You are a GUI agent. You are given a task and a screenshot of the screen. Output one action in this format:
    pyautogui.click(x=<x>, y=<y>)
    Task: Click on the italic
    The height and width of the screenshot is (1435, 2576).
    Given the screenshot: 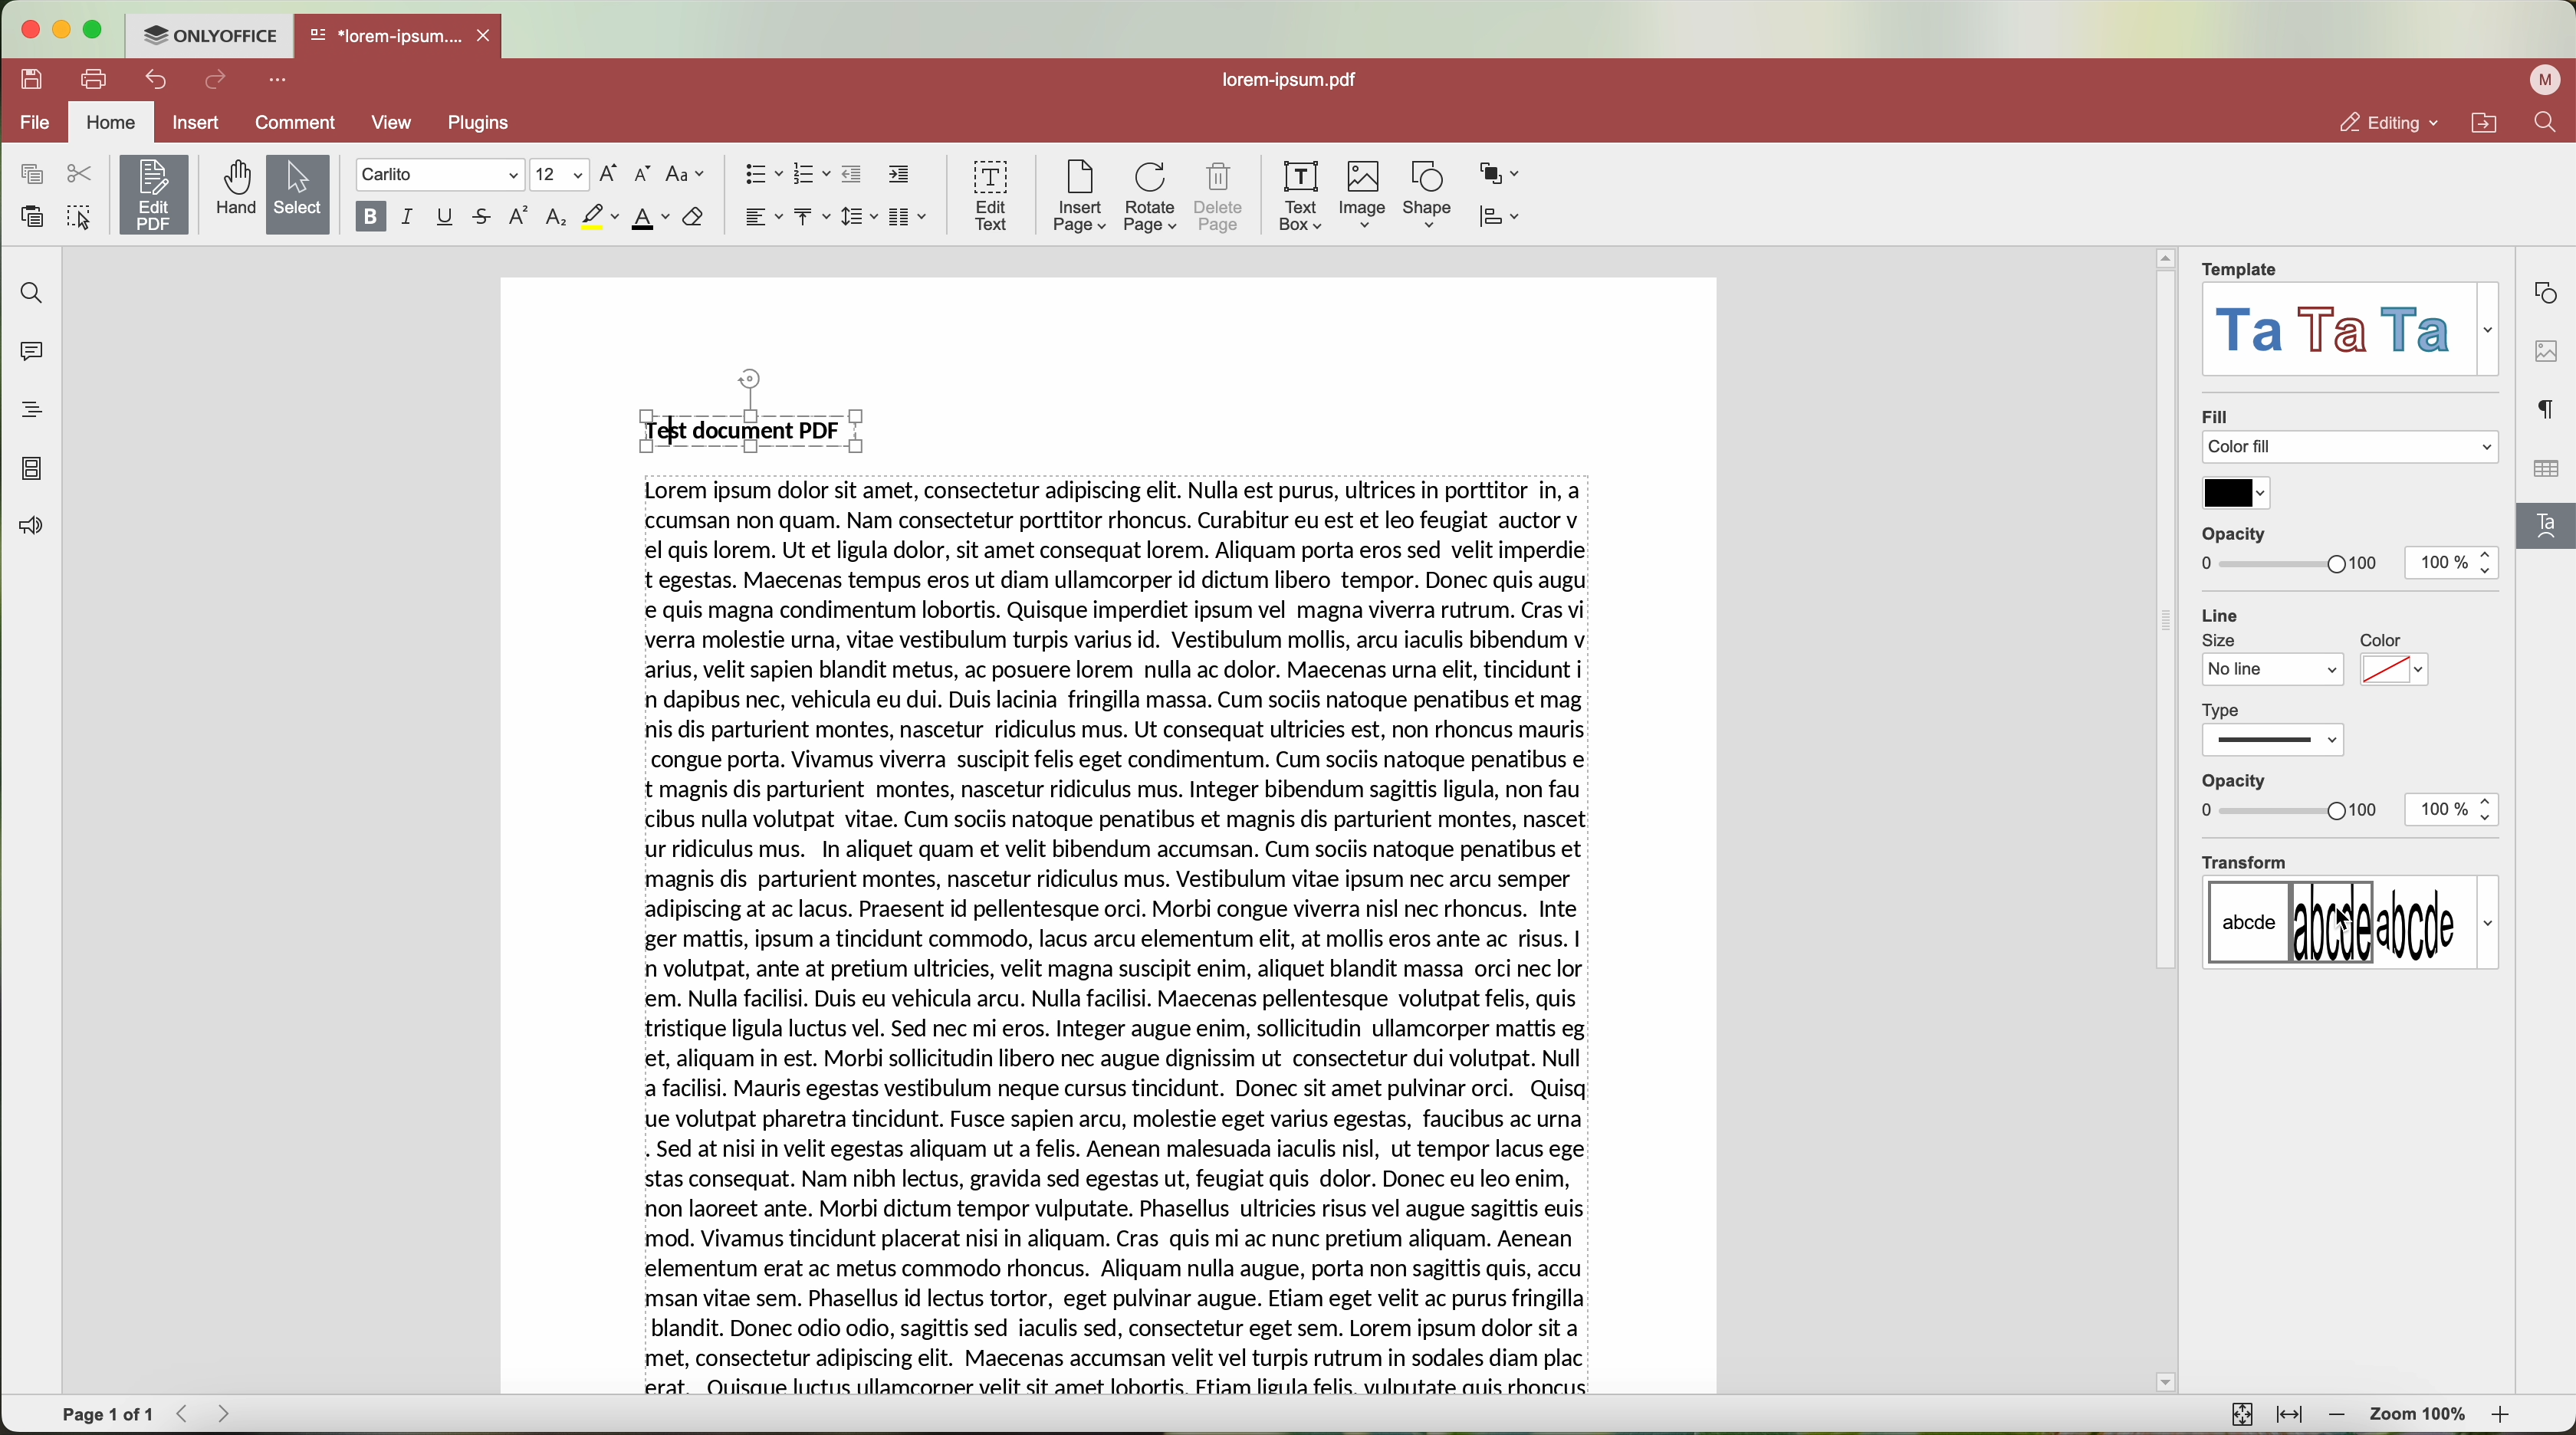 What is the action you would take?
    pyautogui.click(x=410, y=218)
    